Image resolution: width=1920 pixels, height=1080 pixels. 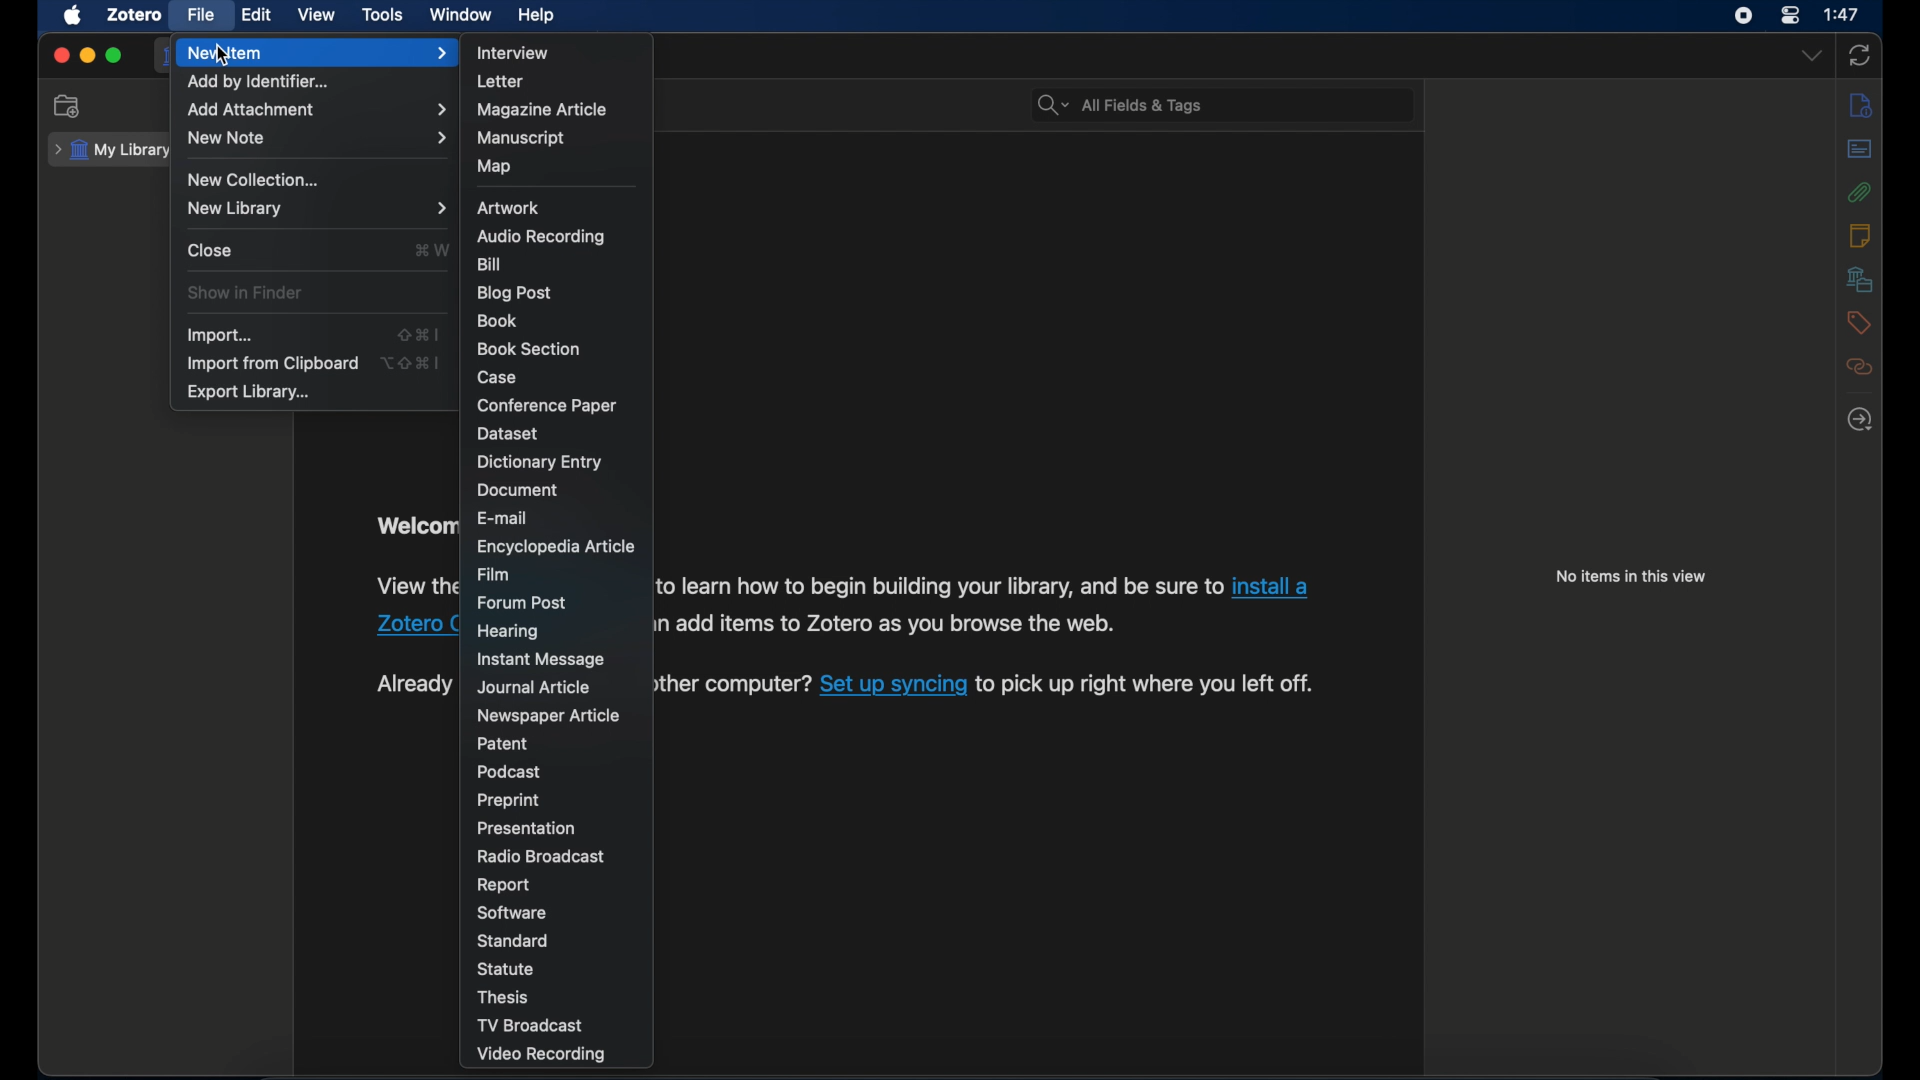 I want to click on software, so click(x=512, y=913).